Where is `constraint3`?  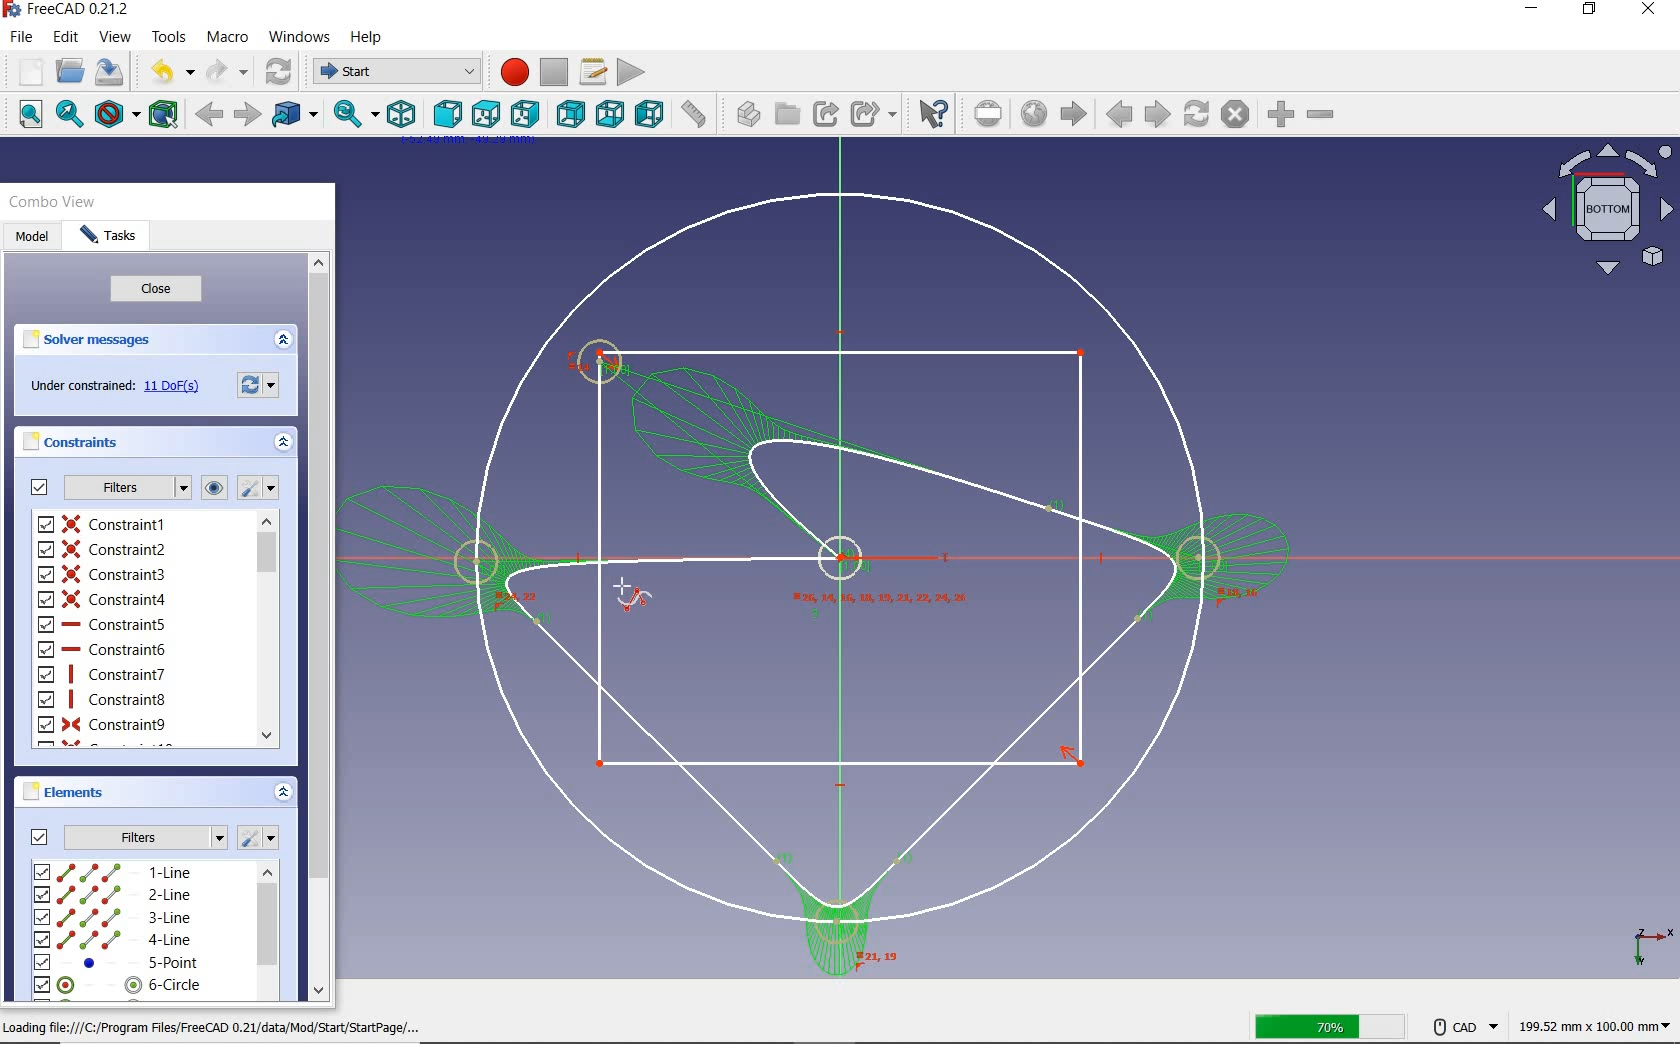 constraint3 is located at coordinates (103, 573).